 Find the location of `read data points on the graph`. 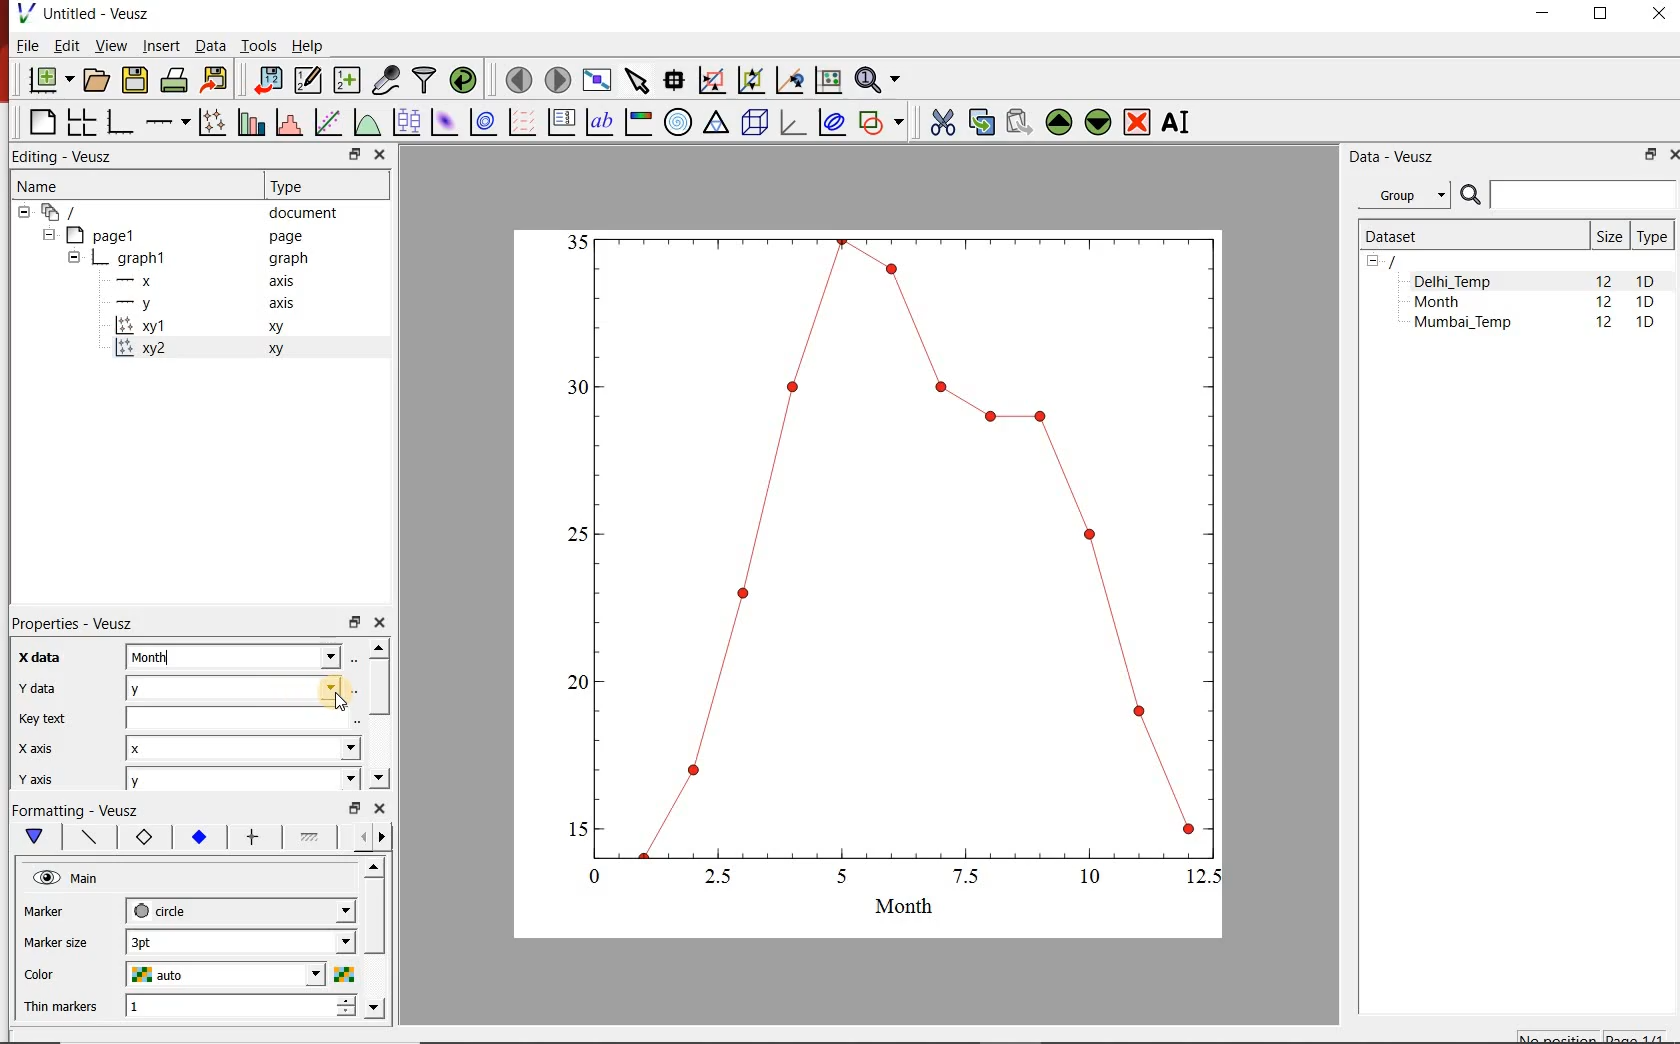

read data points on the graph is located at coordinates (674, 80).